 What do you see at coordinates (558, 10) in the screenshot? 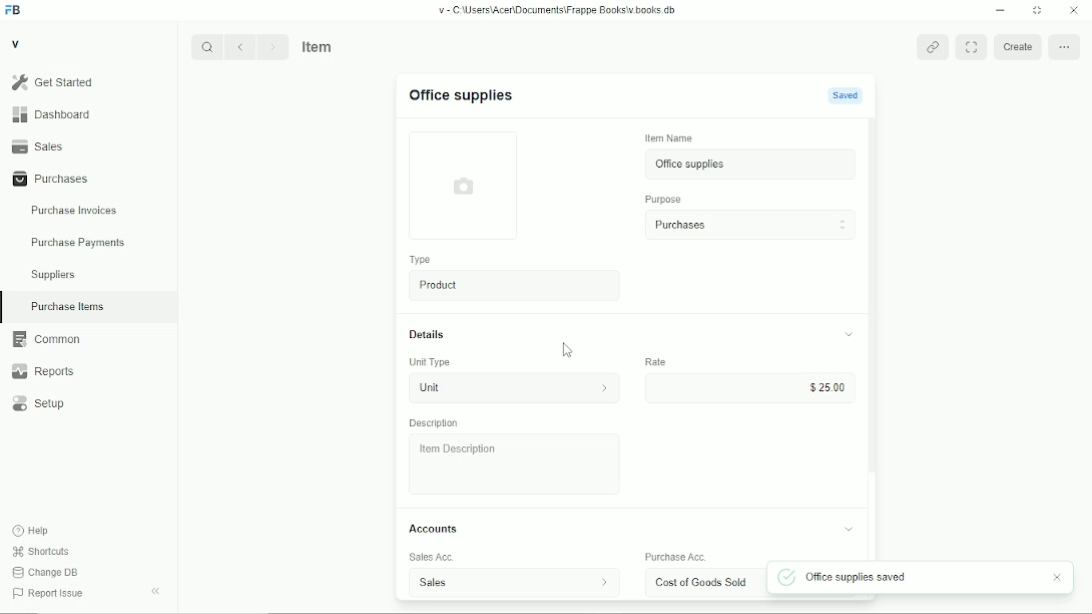
I see `v-C:\Users\Acer\Documents\Frappe books\v.books.db` at bounding box center [558, 10].